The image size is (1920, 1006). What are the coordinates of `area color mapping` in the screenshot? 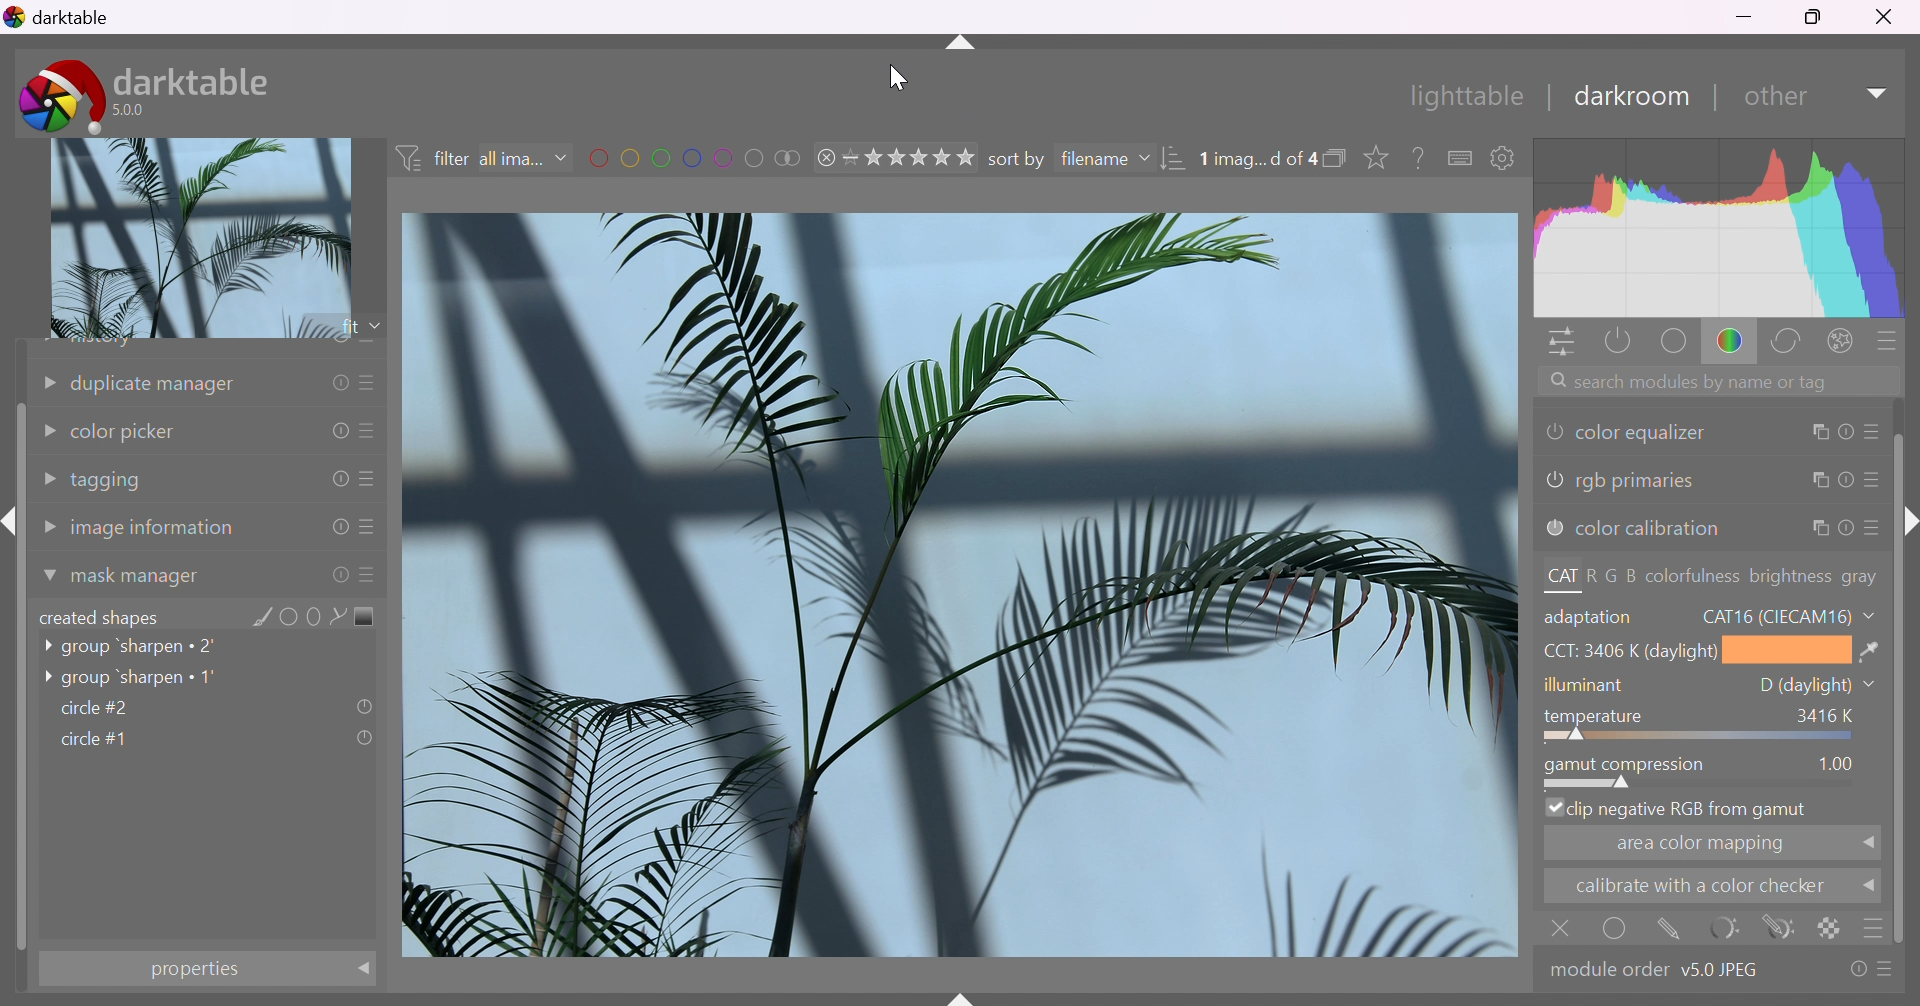 It's located at (1707, 844).